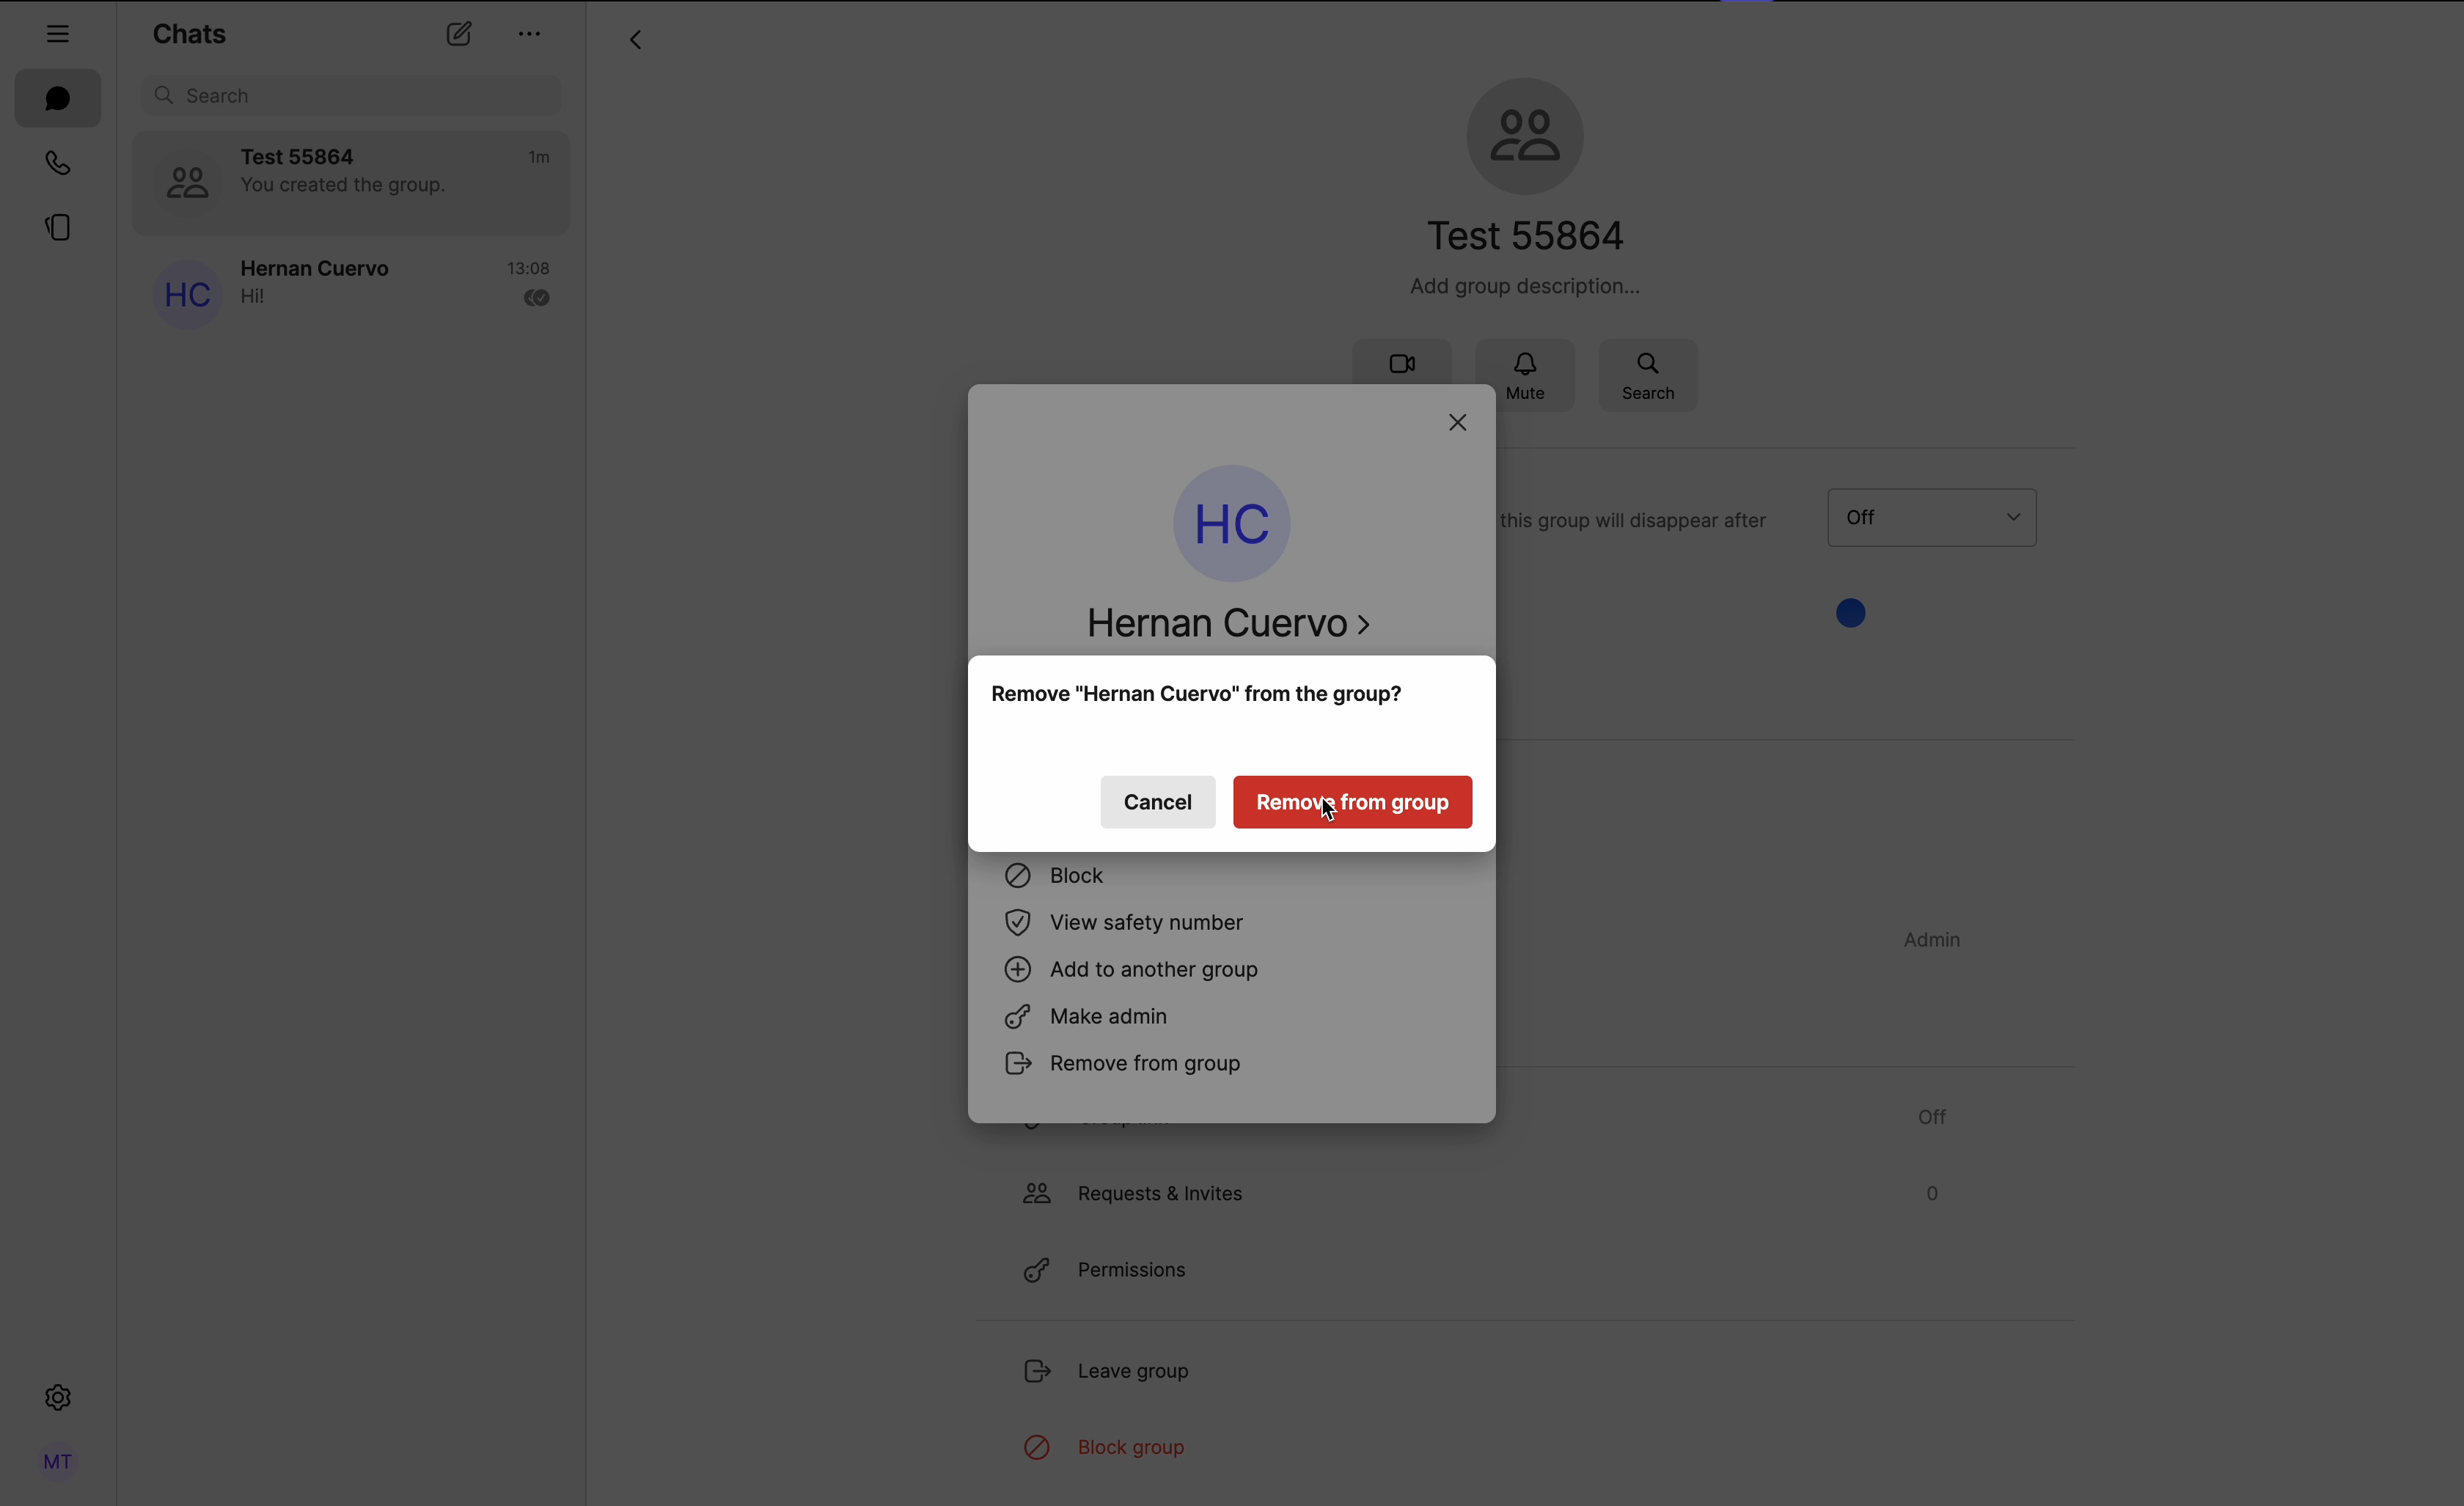 Image resolution: width=2464 pixels, height=1506 pixels. What do you see at coordinates (1215, 559) in the screenshot?
I see `profile contact` at bounding box center [1215, 559].